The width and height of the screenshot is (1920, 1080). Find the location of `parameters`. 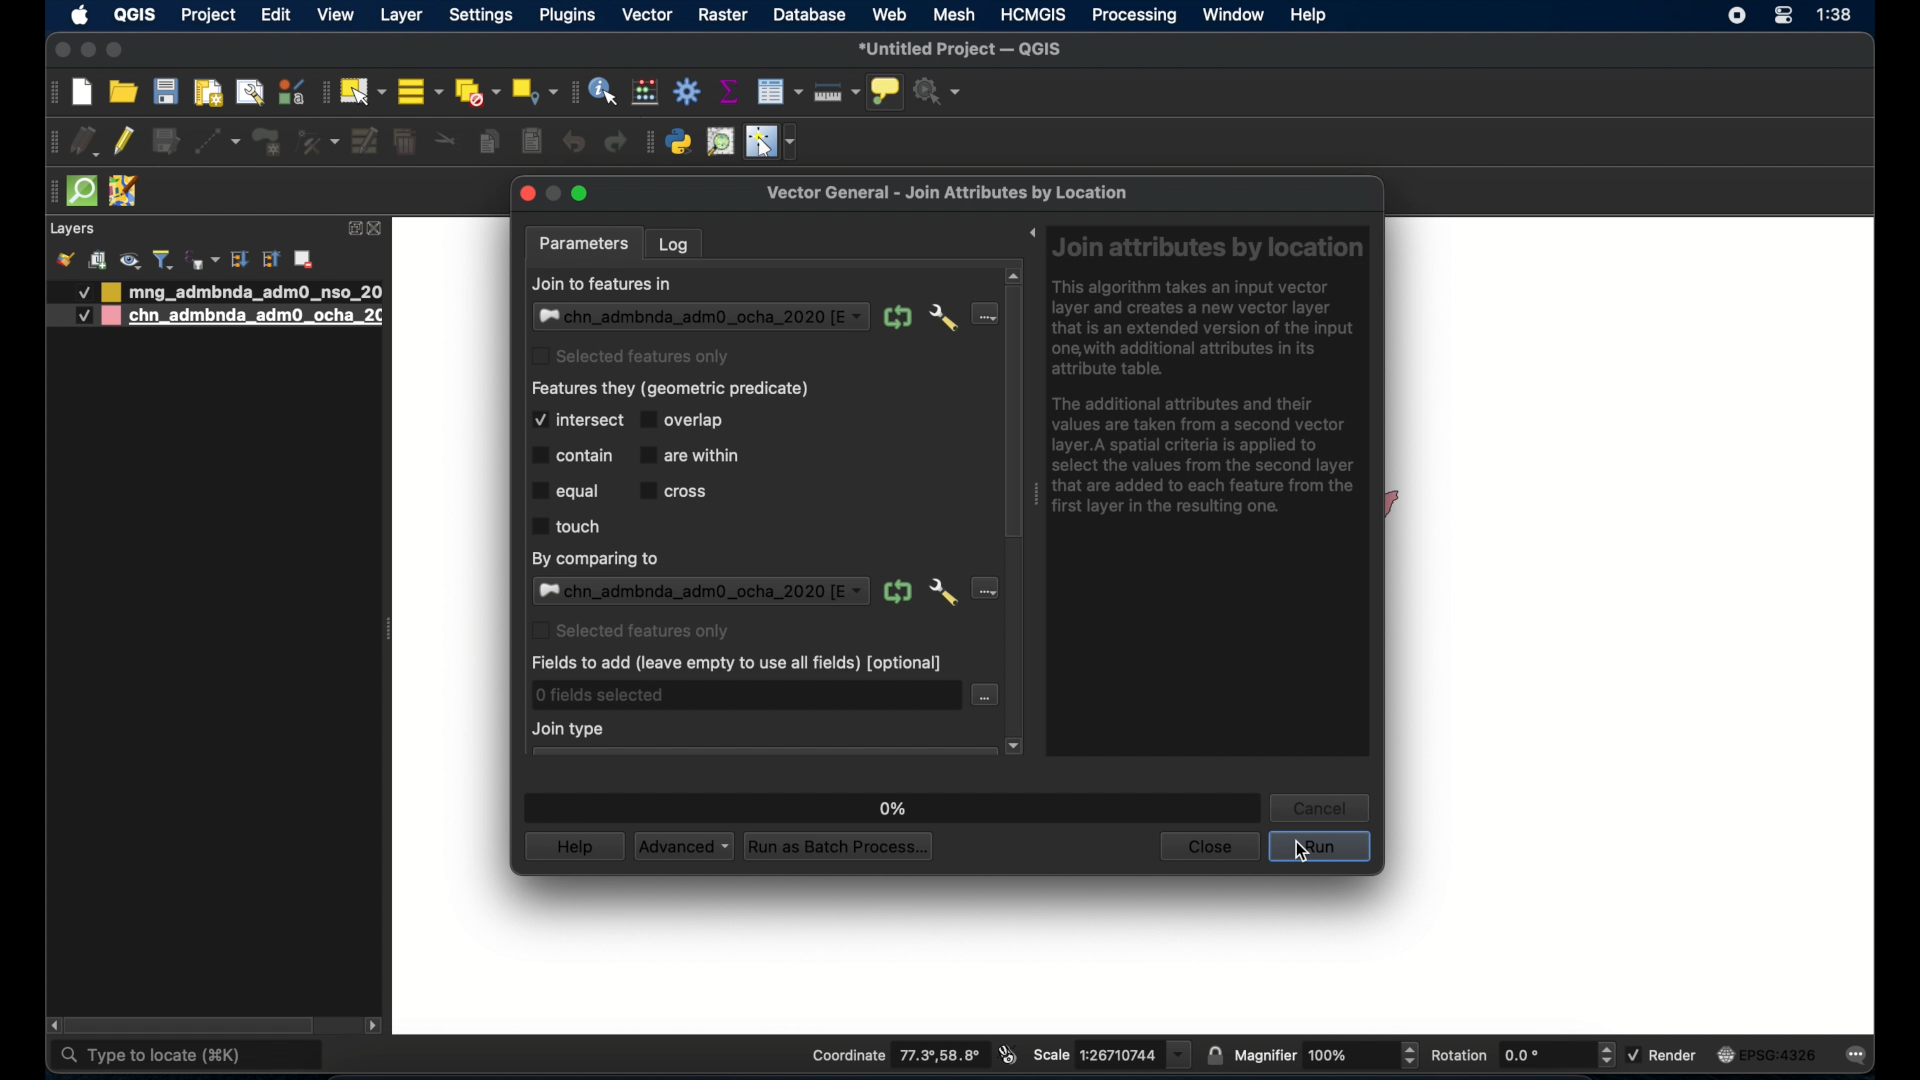

parameters is located at coordinates (587, 244).